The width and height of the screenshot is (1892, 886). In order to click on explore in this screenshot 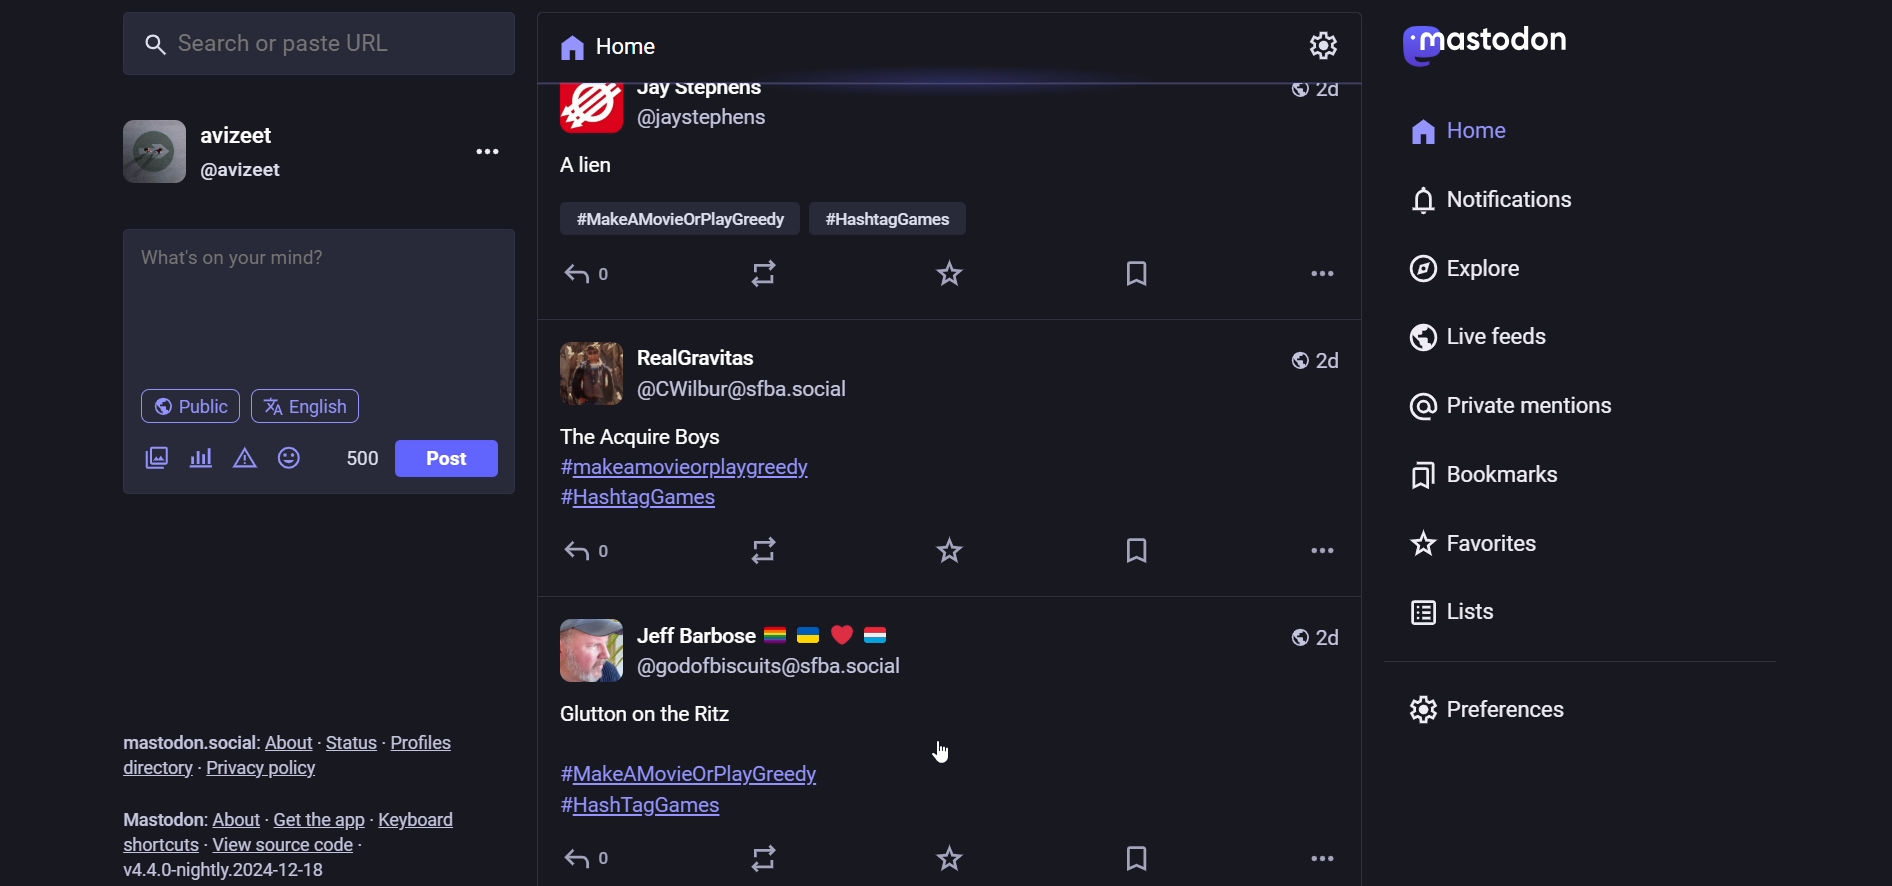, I will do `click(1463, 270)`.